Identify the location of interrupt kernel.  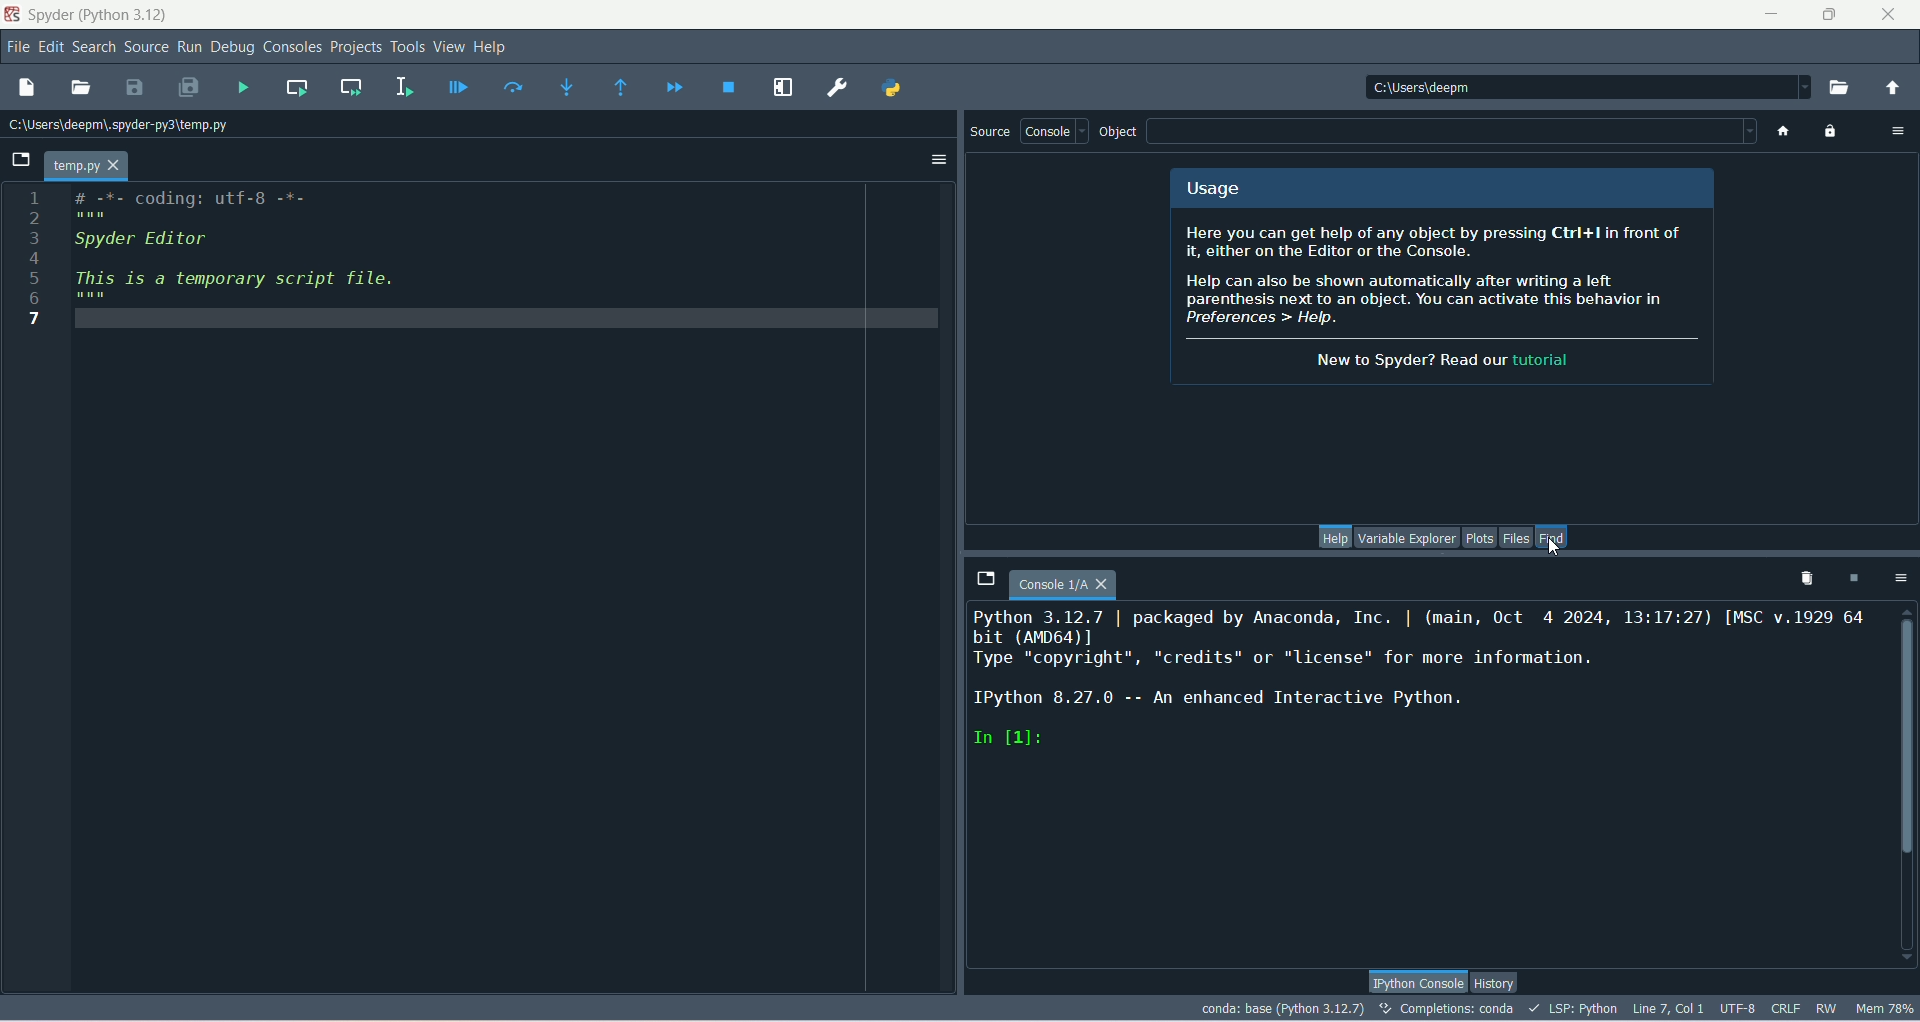
(1852, 581).